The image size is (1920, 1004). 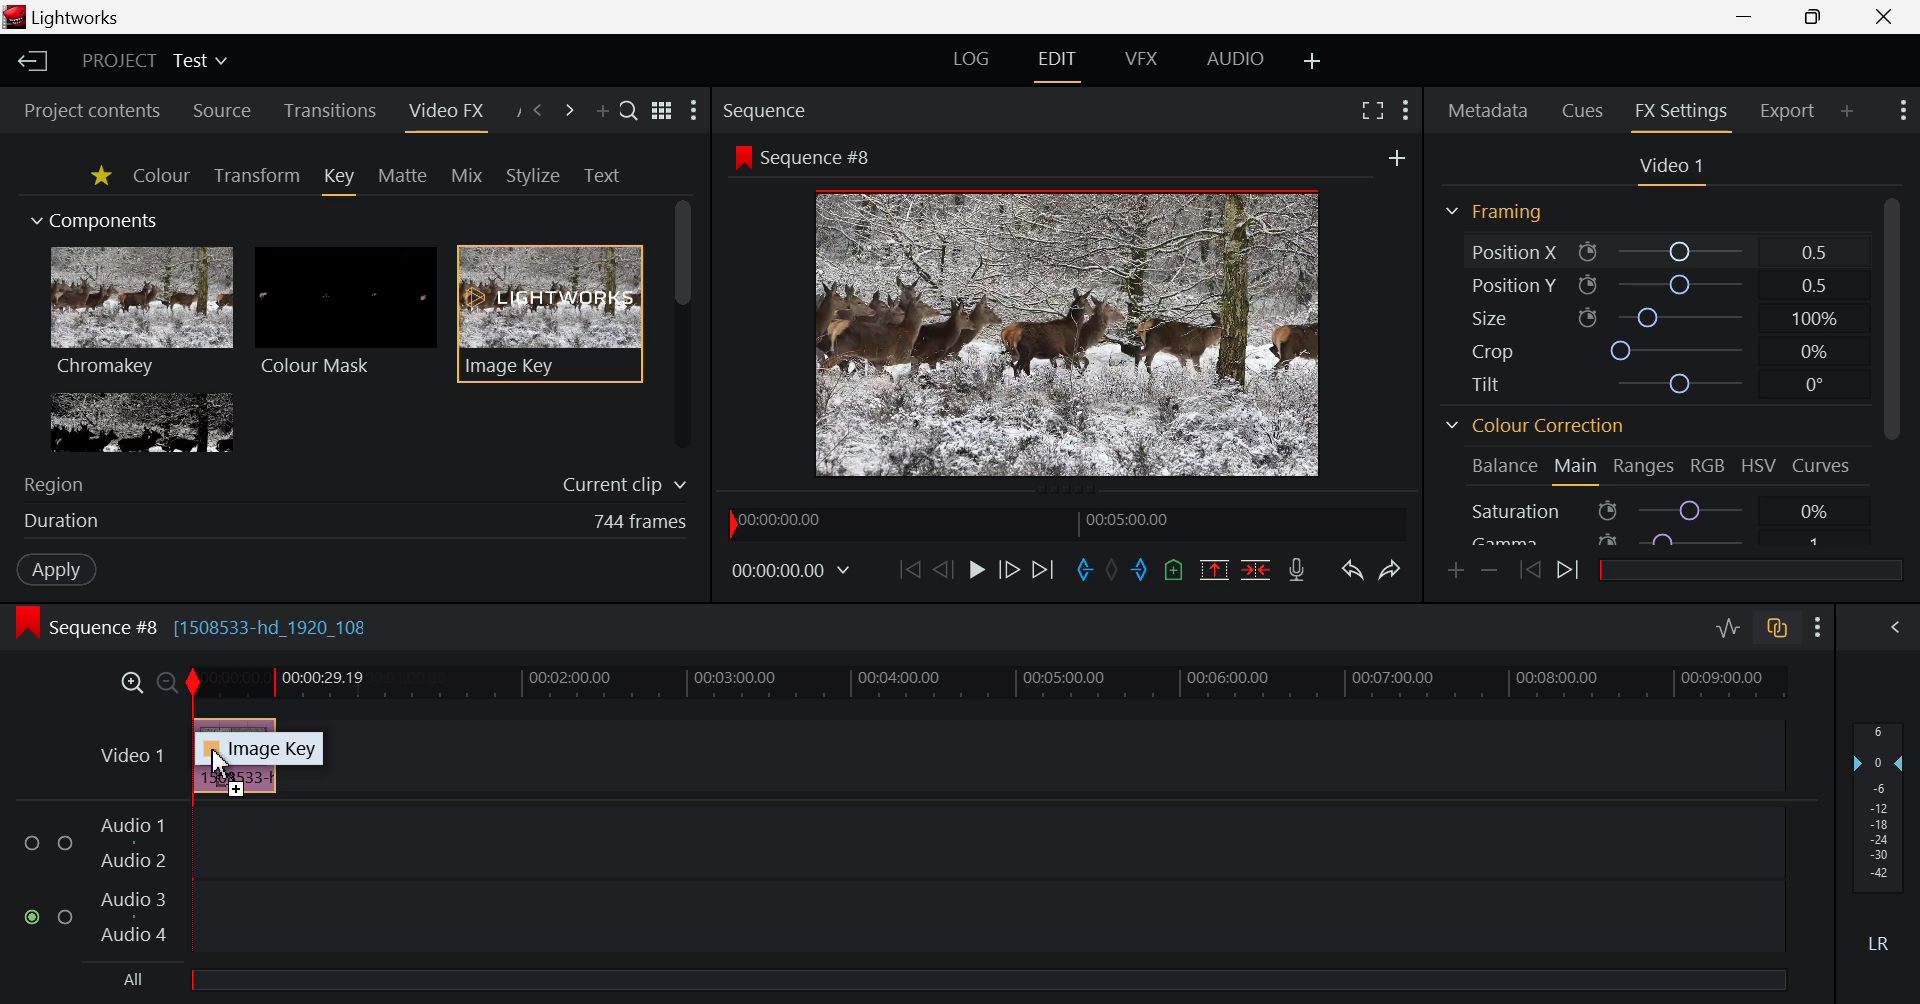 What do you see at coordinates (1691, 540) in the screenshot?
I see `Gamma` at bounding box center [1691, 540].